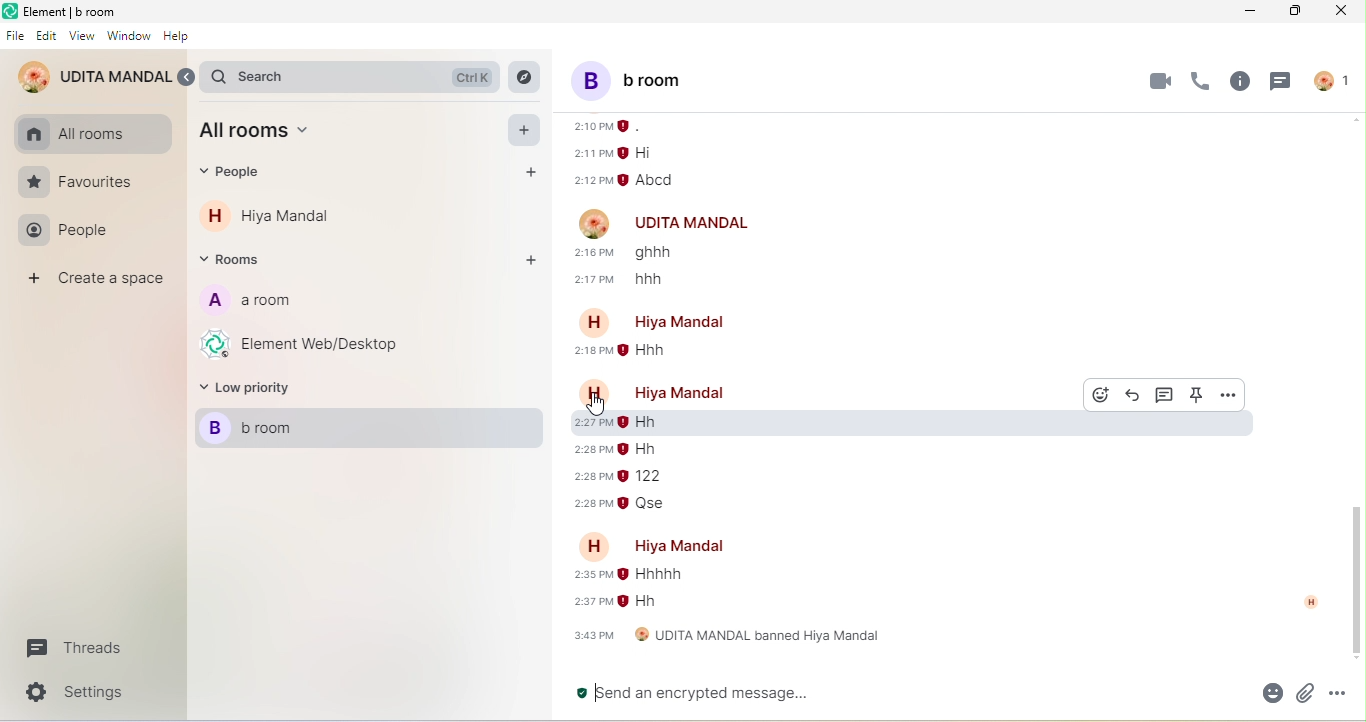  I want to click on sending message time, so click(591, 576).